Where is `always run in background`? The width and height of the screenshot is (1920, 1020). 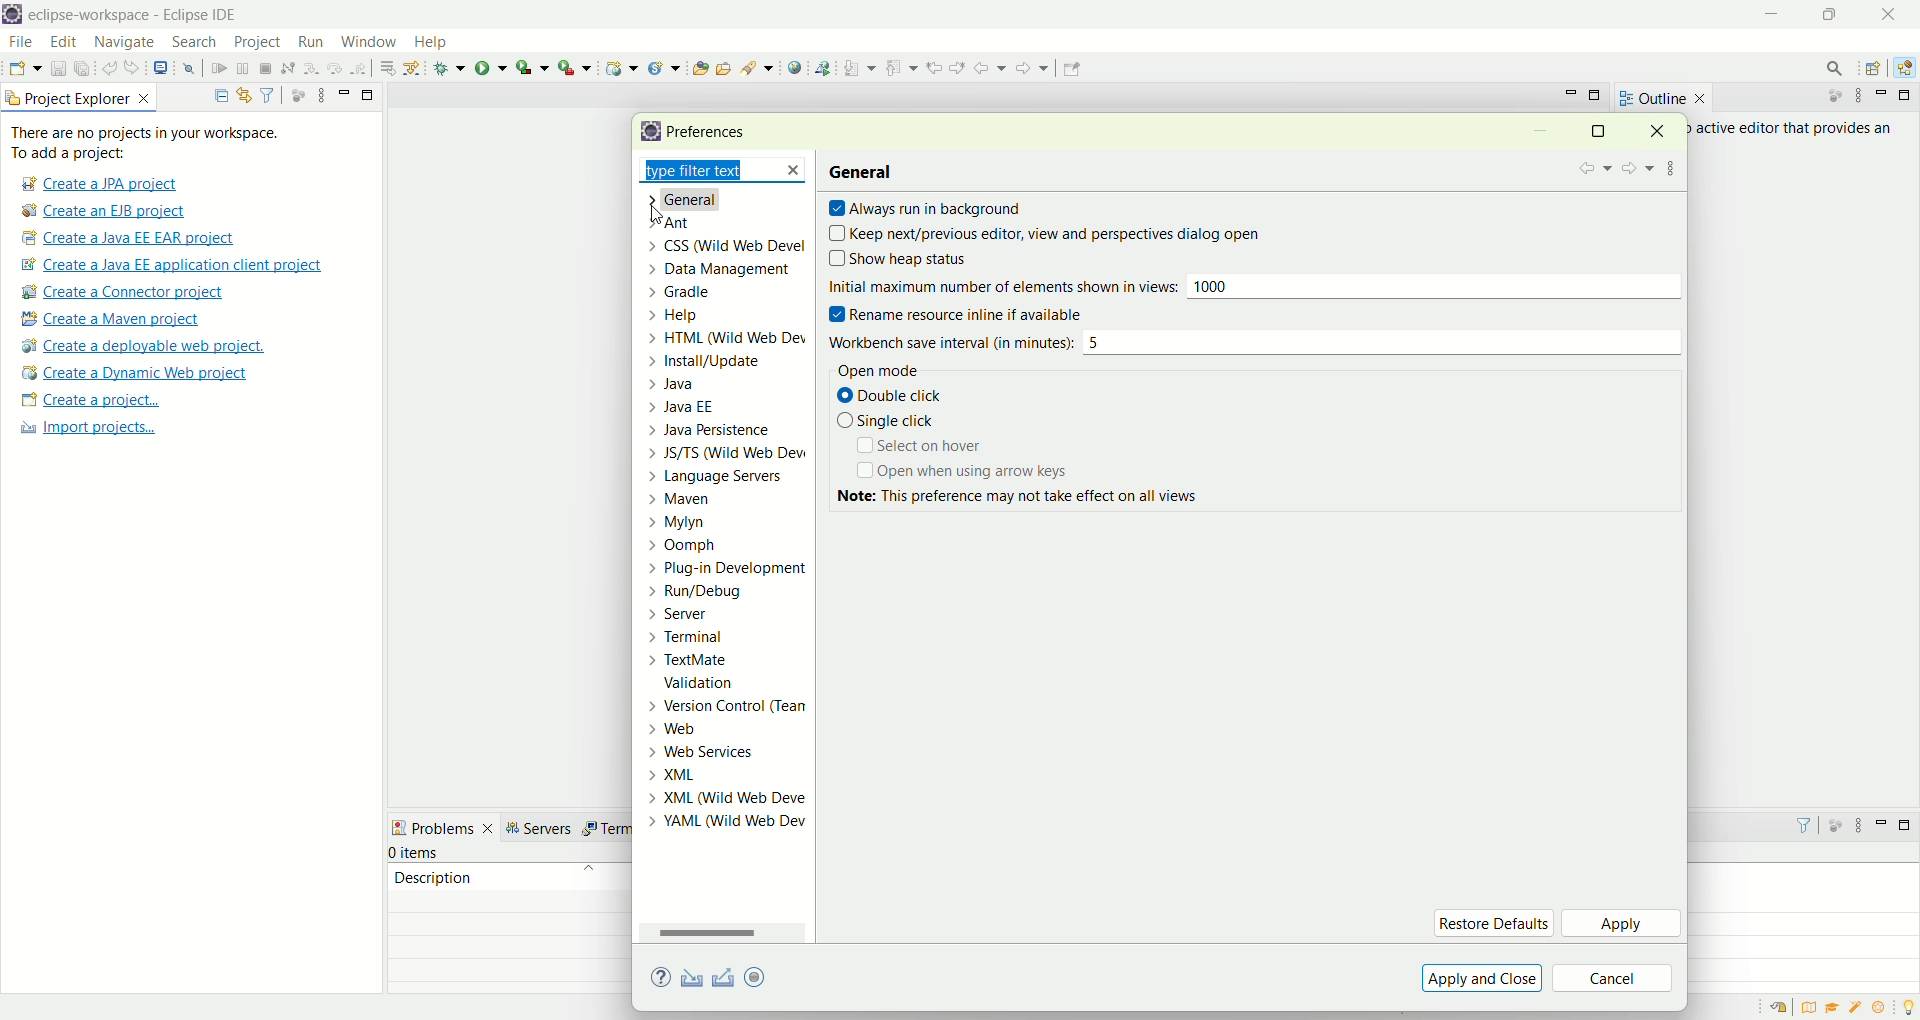
always run in background is located at coordinates (925, 210).